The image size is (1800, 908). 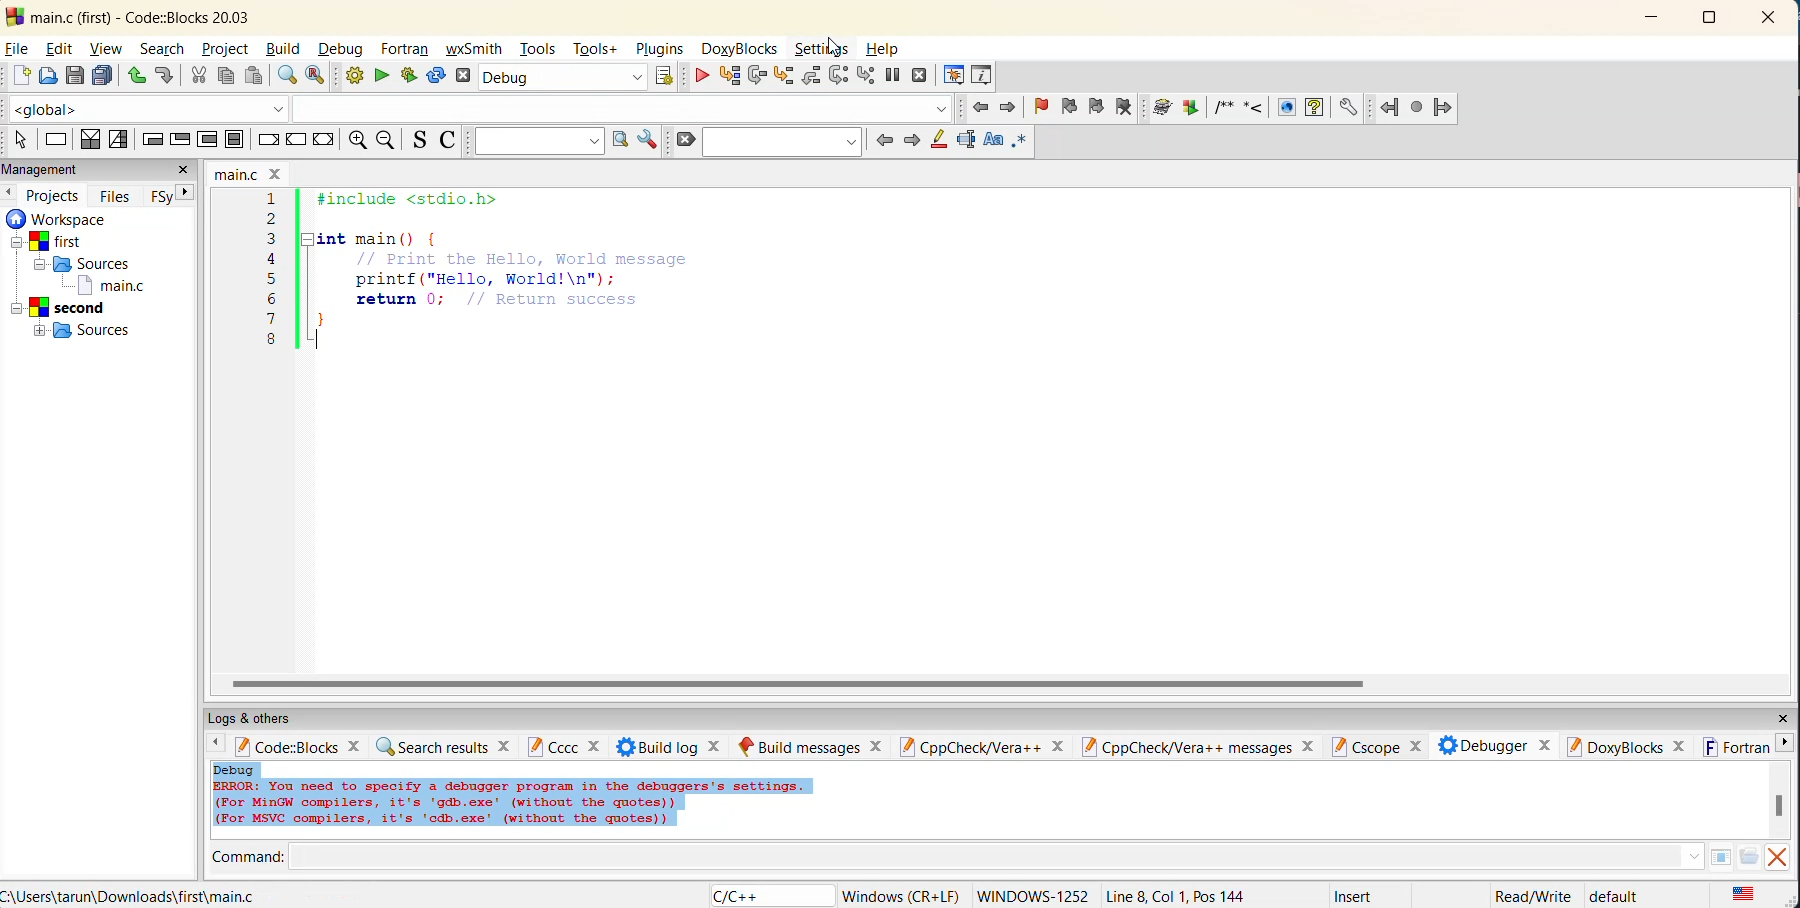 What do you see at coordinates (899, 895) in the screenshot?
I see `Windows (CR+LF)` at bounding box center [899, 895].